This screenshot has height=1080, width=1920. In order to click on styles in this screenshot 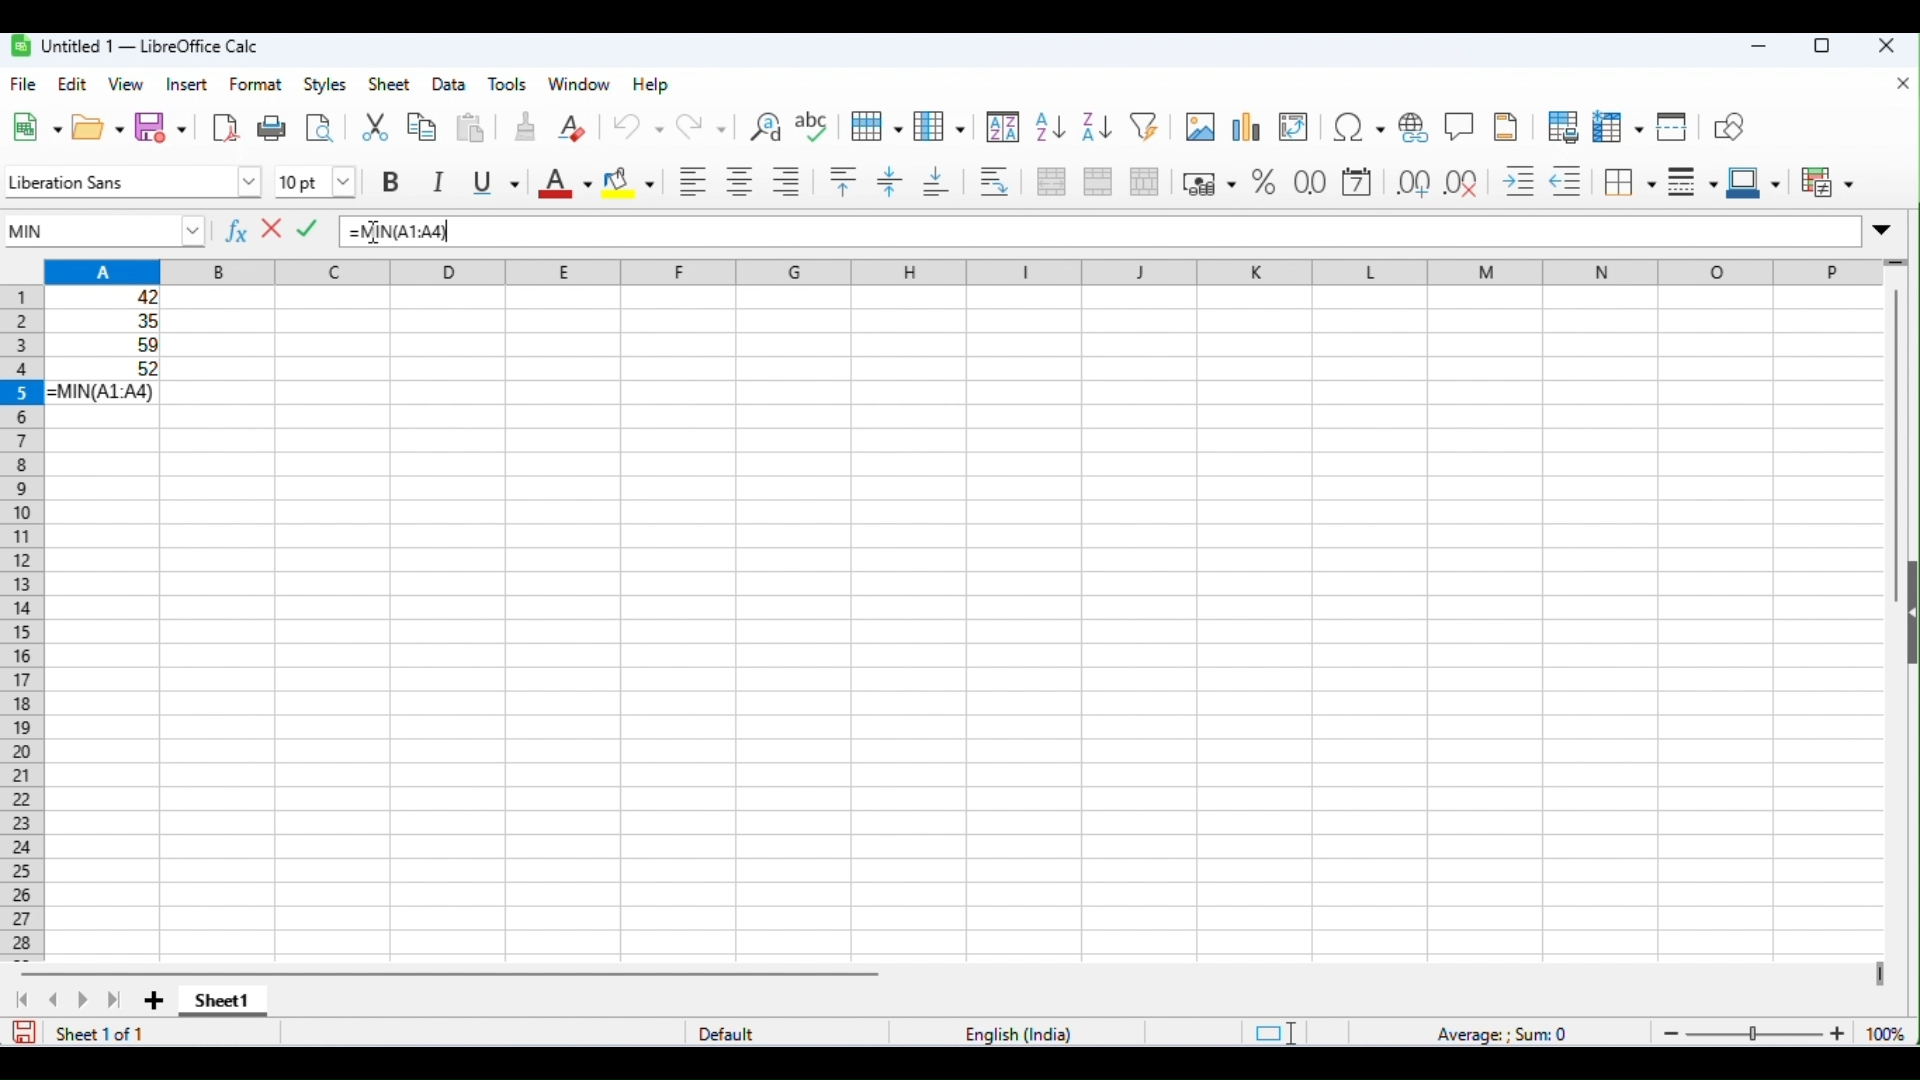, I will do `click(325, 85)`.